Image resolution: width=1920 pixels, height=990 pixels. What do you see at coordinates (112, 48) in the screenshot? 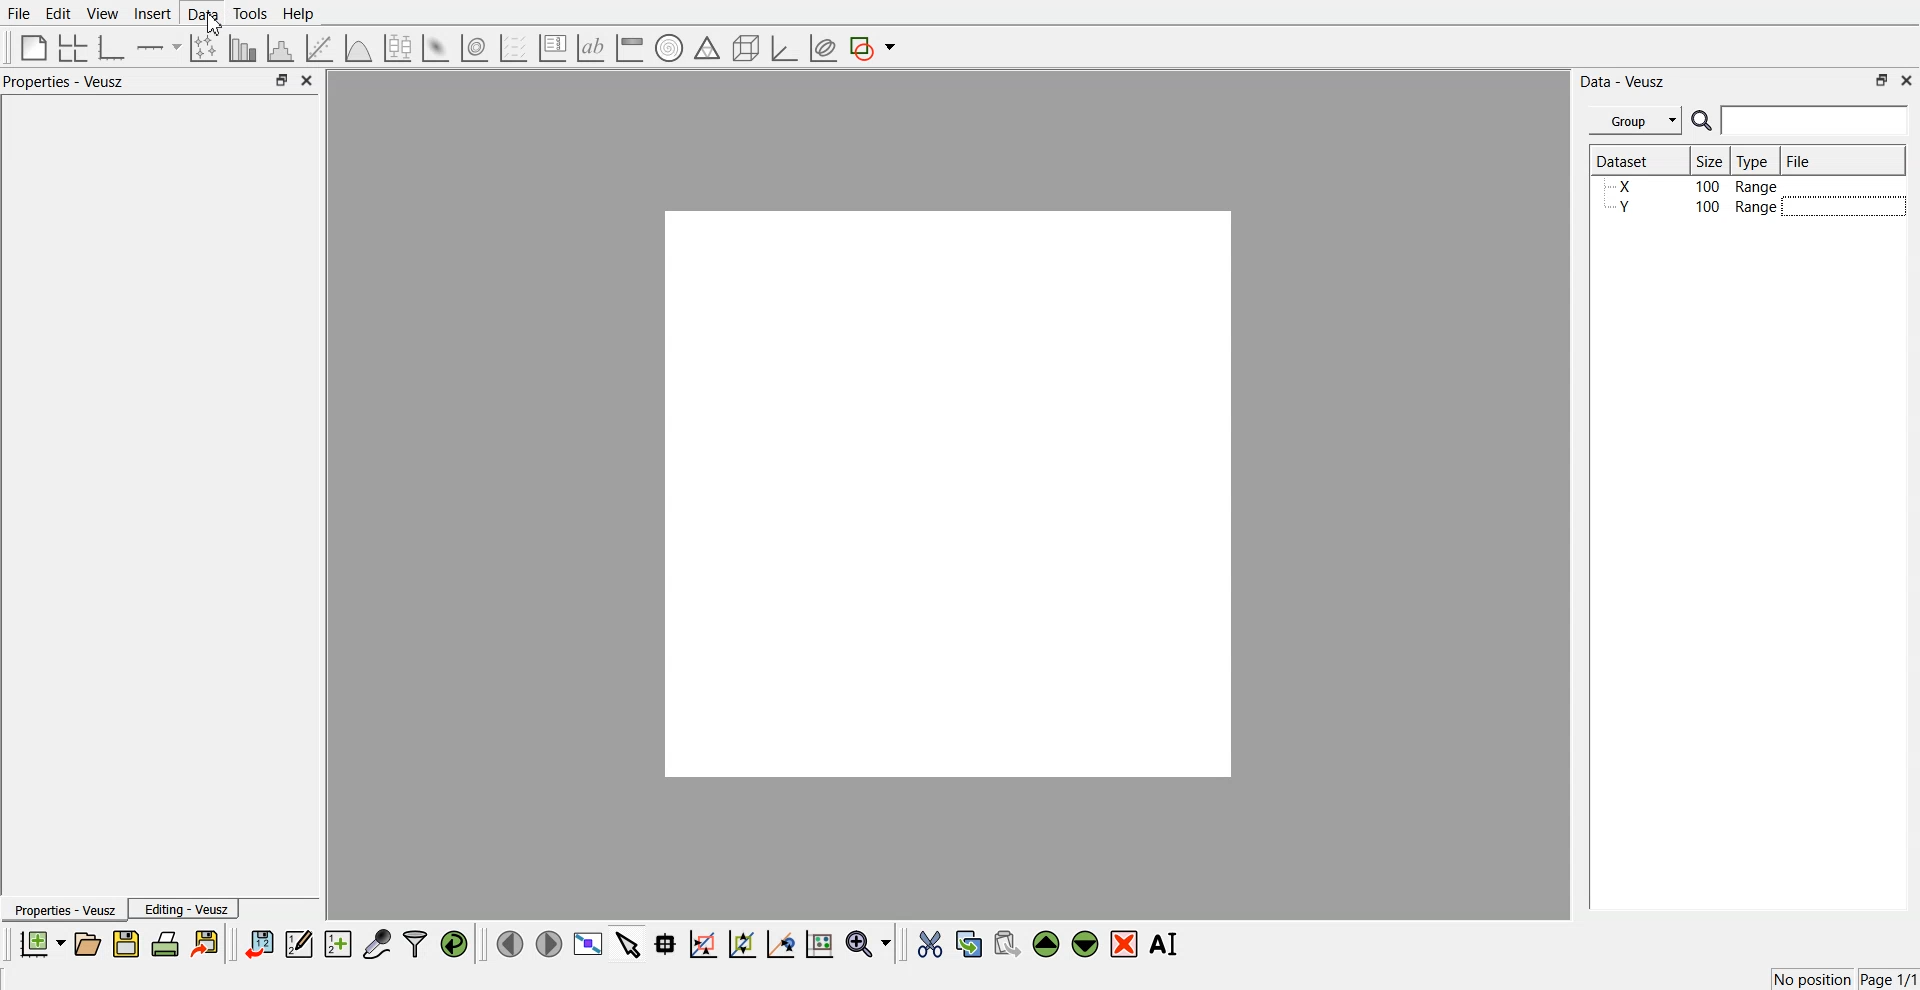
I see `Base Graph` at bounding box center [112, 48].